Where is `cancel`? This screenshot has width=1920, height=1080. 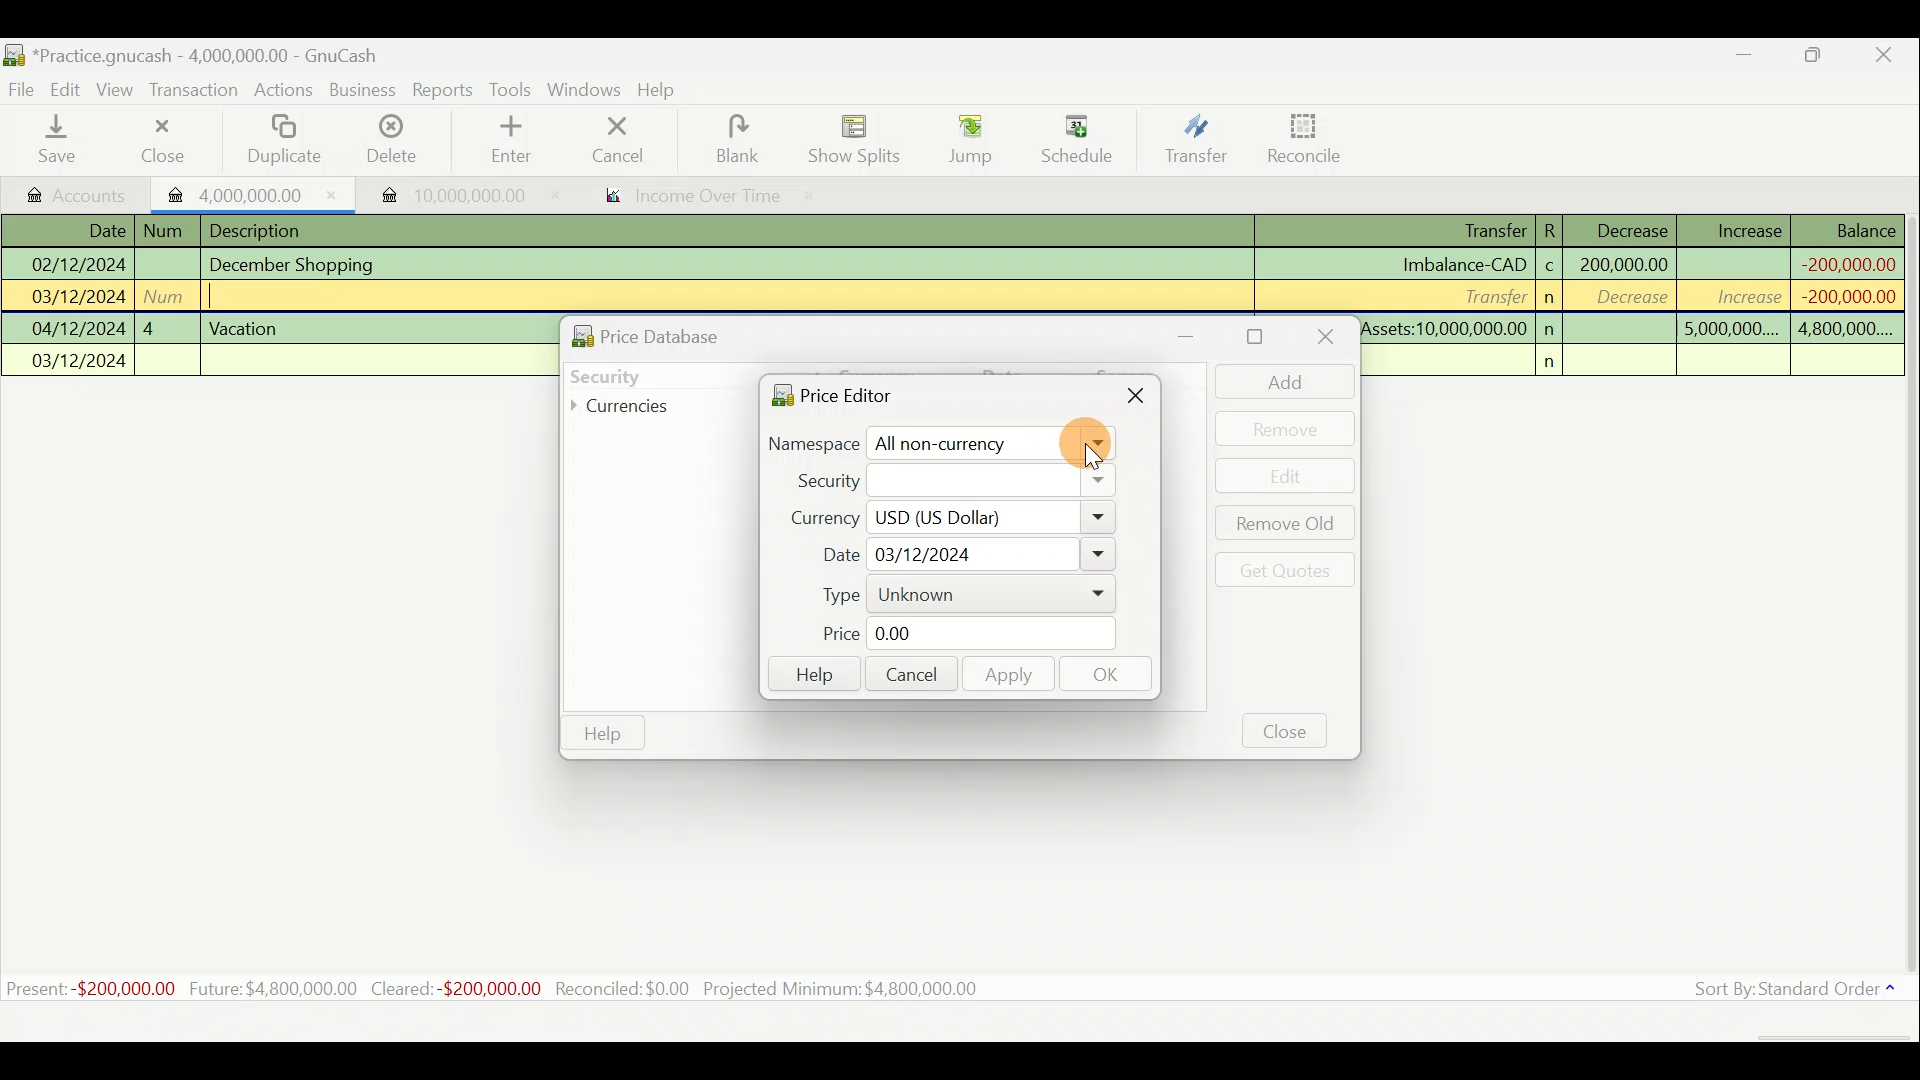
cancel is located at coordinates (639, 142).